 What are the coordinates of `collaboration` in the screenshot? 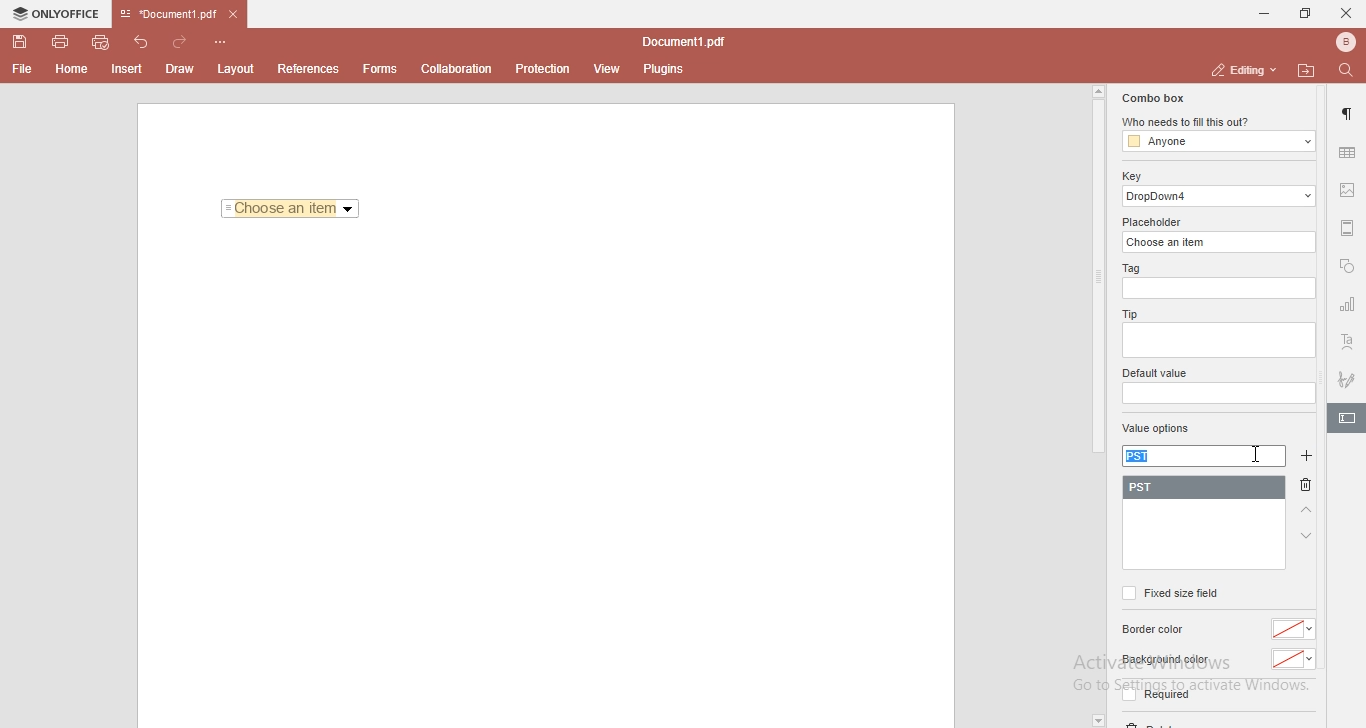 It's located at (461, 67).